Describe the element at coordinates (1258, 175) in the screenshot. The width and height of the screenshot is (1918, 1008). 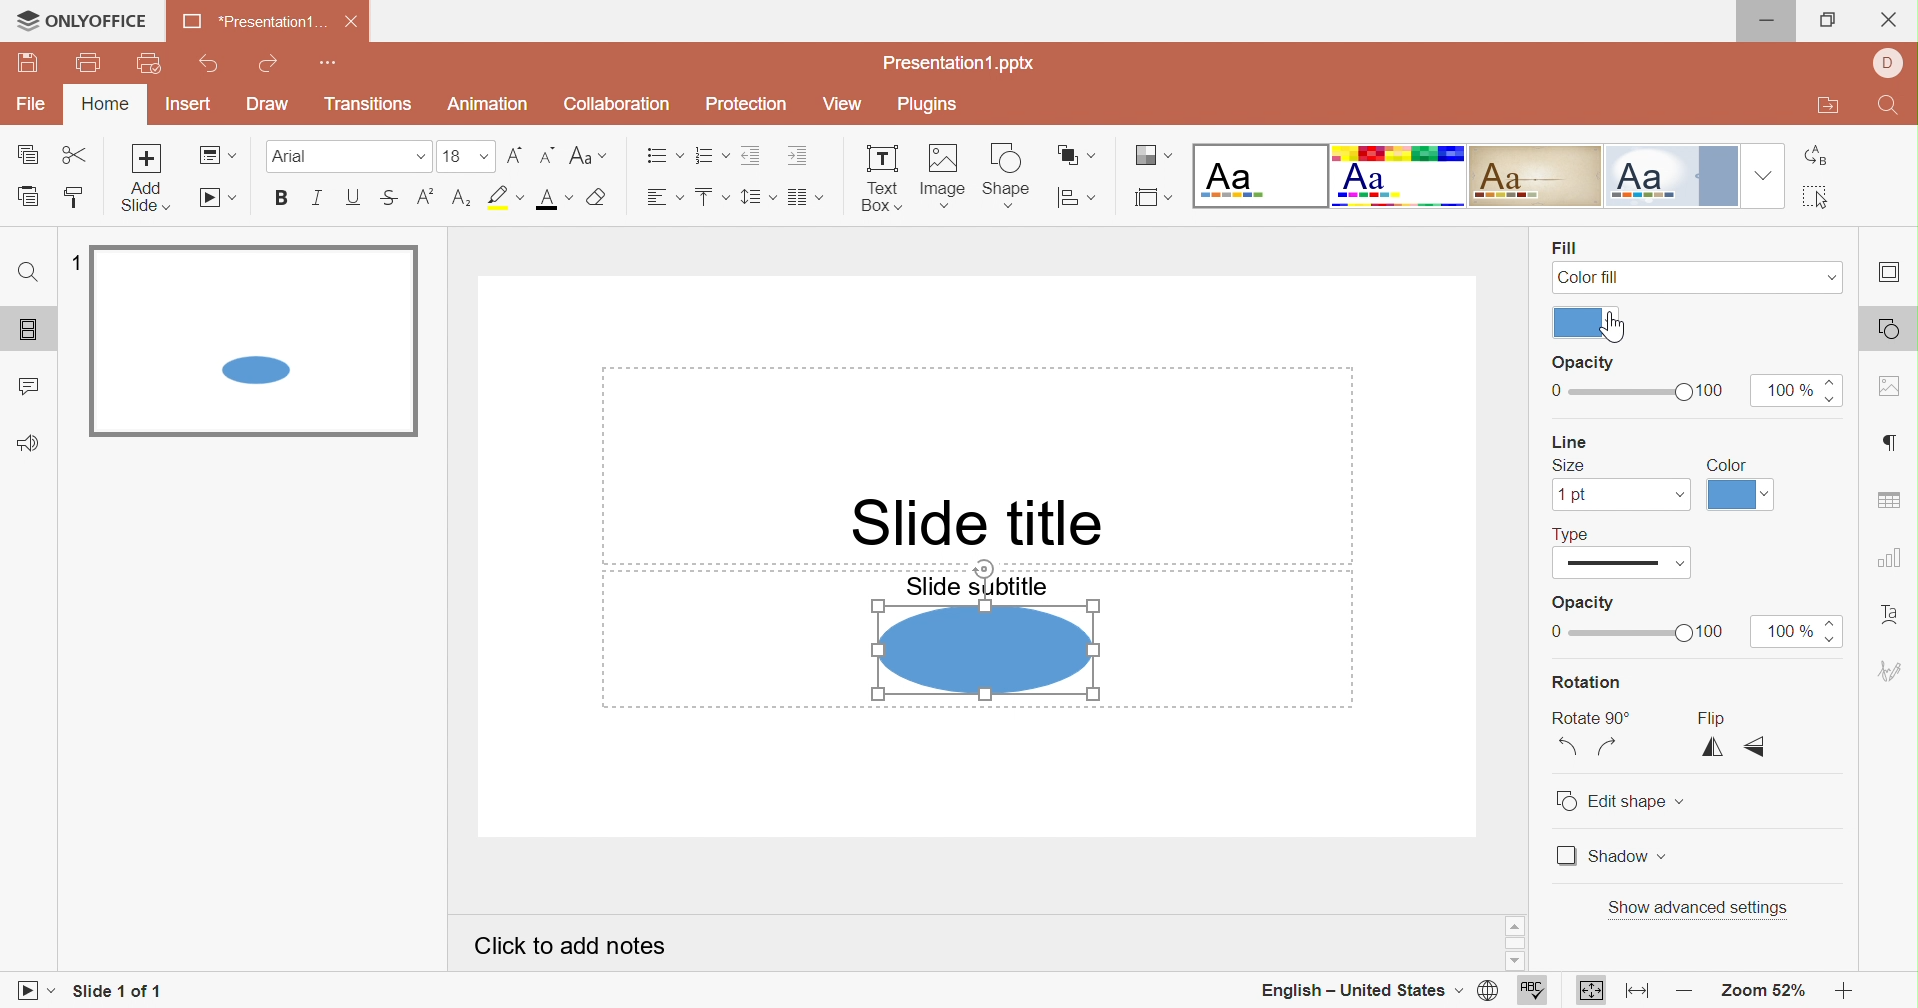
I see `Blank` at that location.